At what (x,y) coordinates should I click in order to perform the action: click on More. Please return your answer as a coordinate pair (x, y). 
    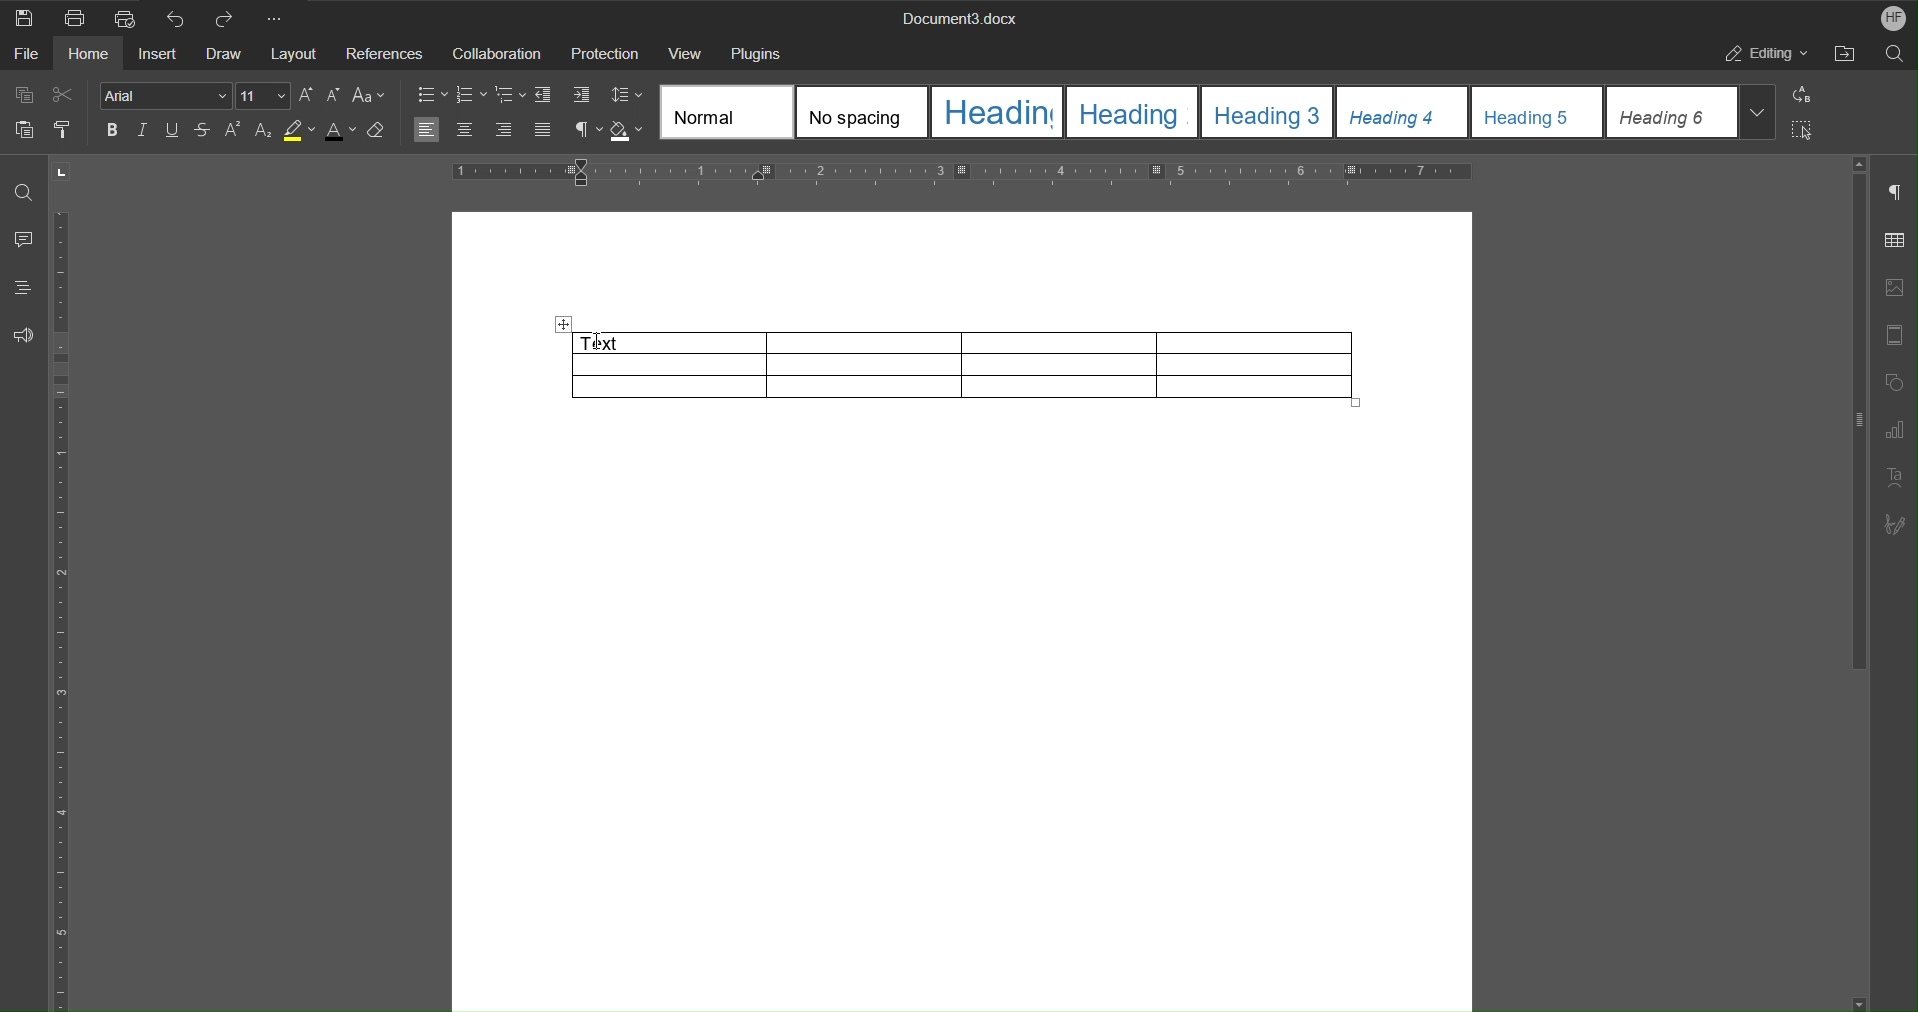
    Looking at the image, I should click on (283, 16).